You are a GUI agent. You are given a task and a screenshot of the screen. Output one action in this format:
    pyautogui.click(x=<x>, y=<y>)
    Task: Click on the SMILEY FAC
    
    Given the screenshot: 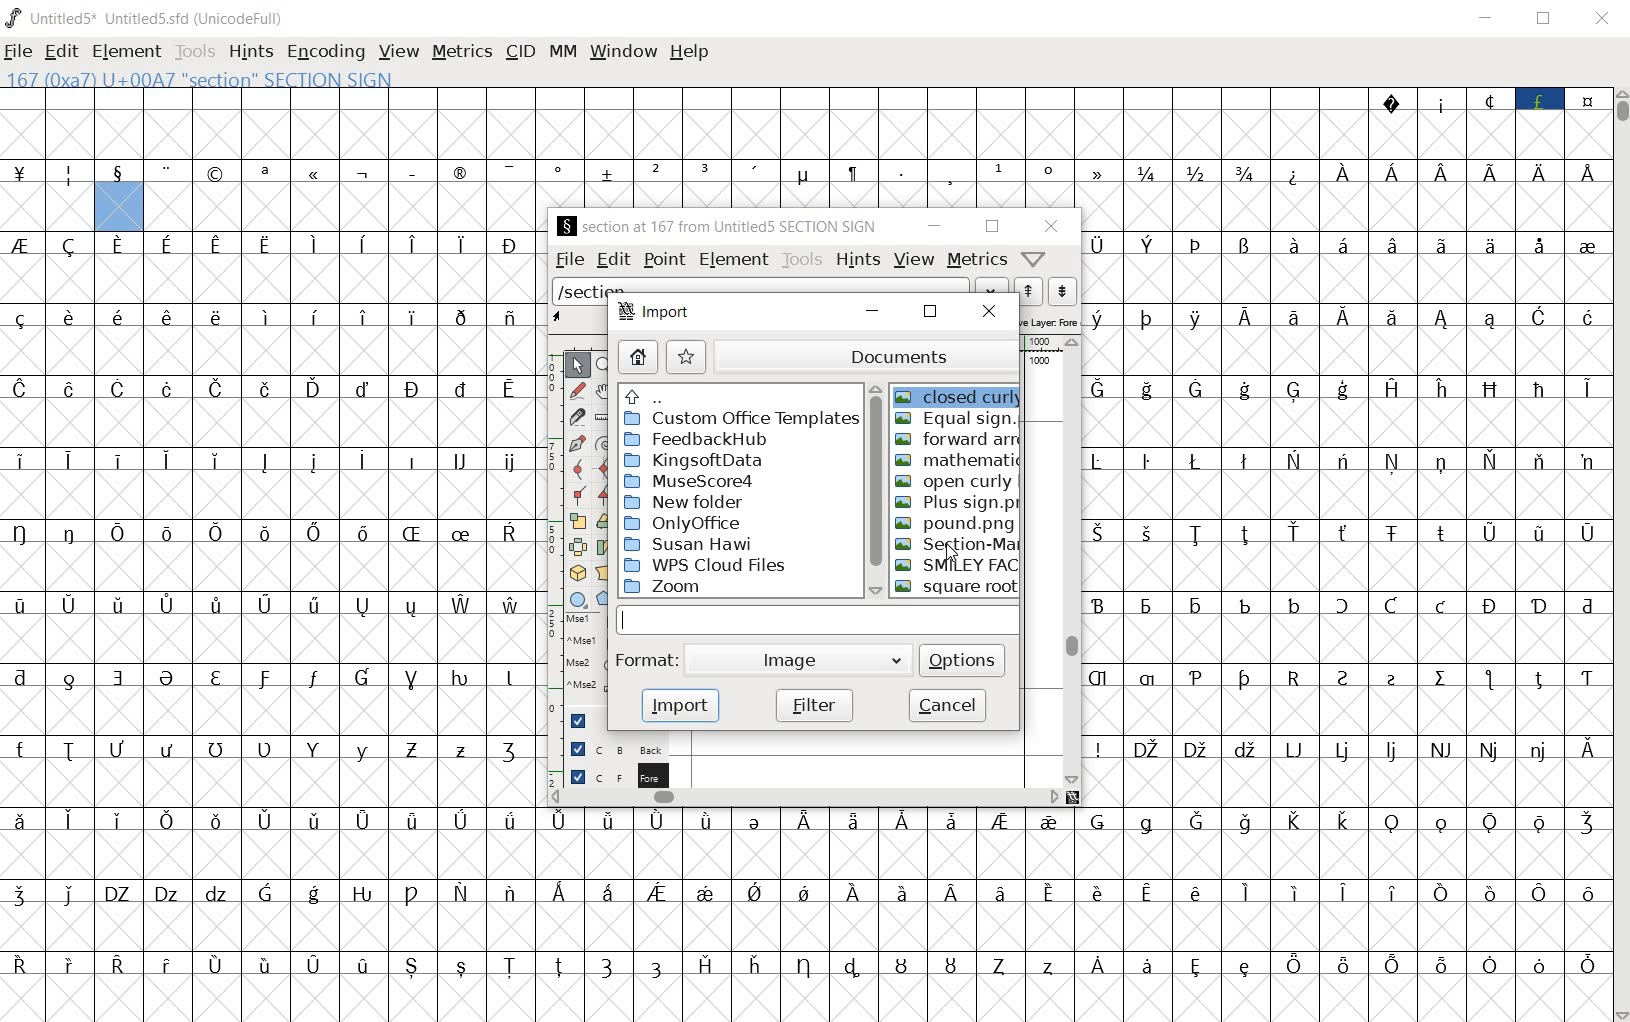 What is the action you would take?
    pyautogui.click(x=957, y=566)
    